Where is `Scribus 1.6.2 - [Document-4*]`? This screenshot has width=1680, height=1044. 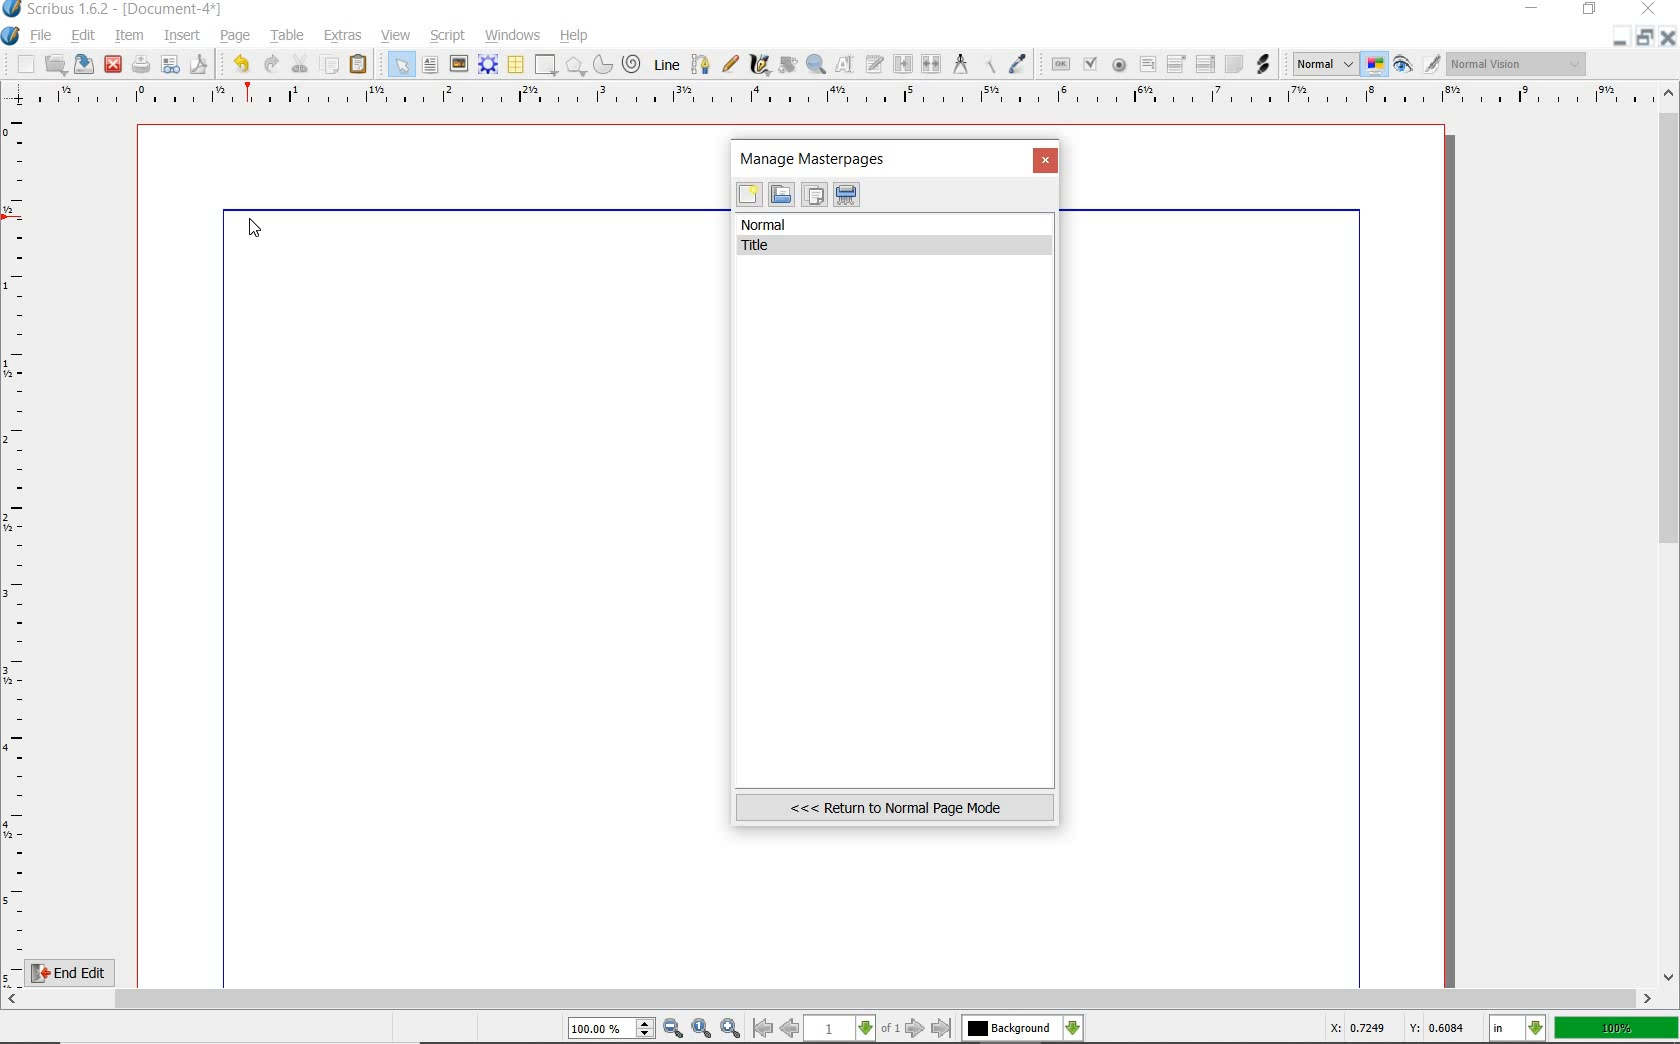 Scribus 1.6.2 - [Document-4*] is located at coordinates (114, 10).